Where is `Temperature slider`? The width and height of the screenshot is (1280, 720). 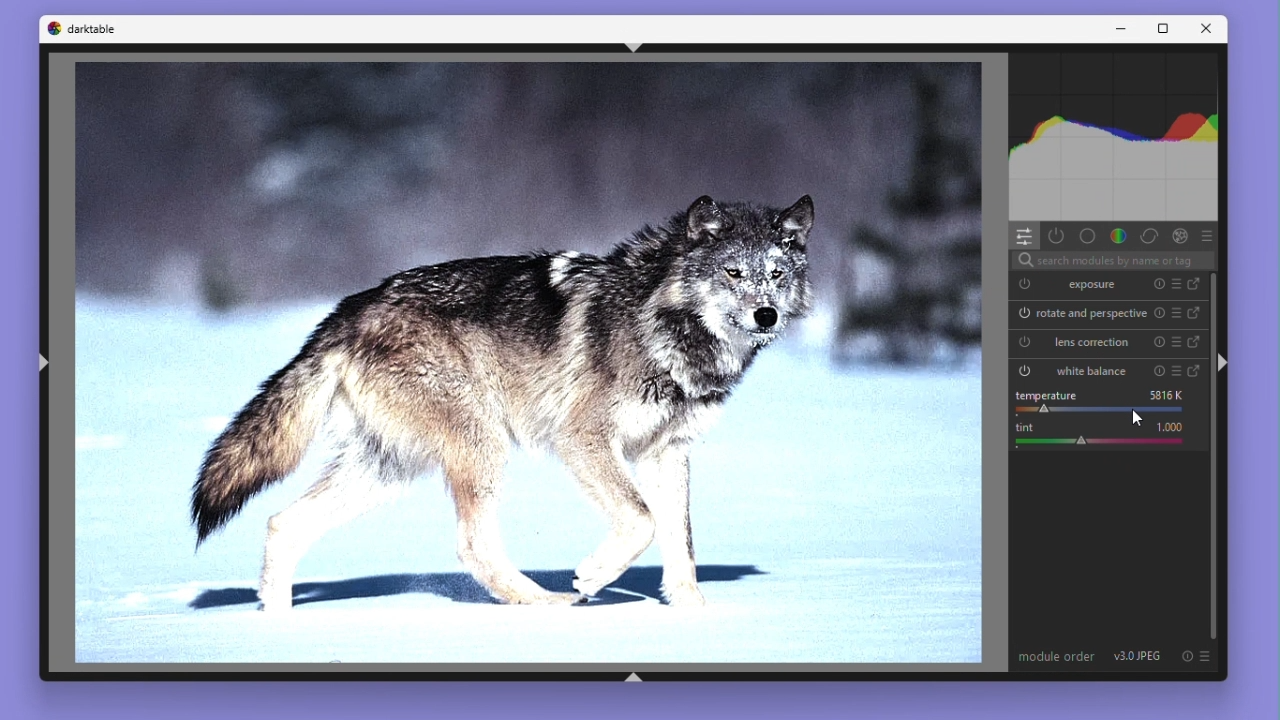 Temperature slider is located at coordinates (1108, 400).